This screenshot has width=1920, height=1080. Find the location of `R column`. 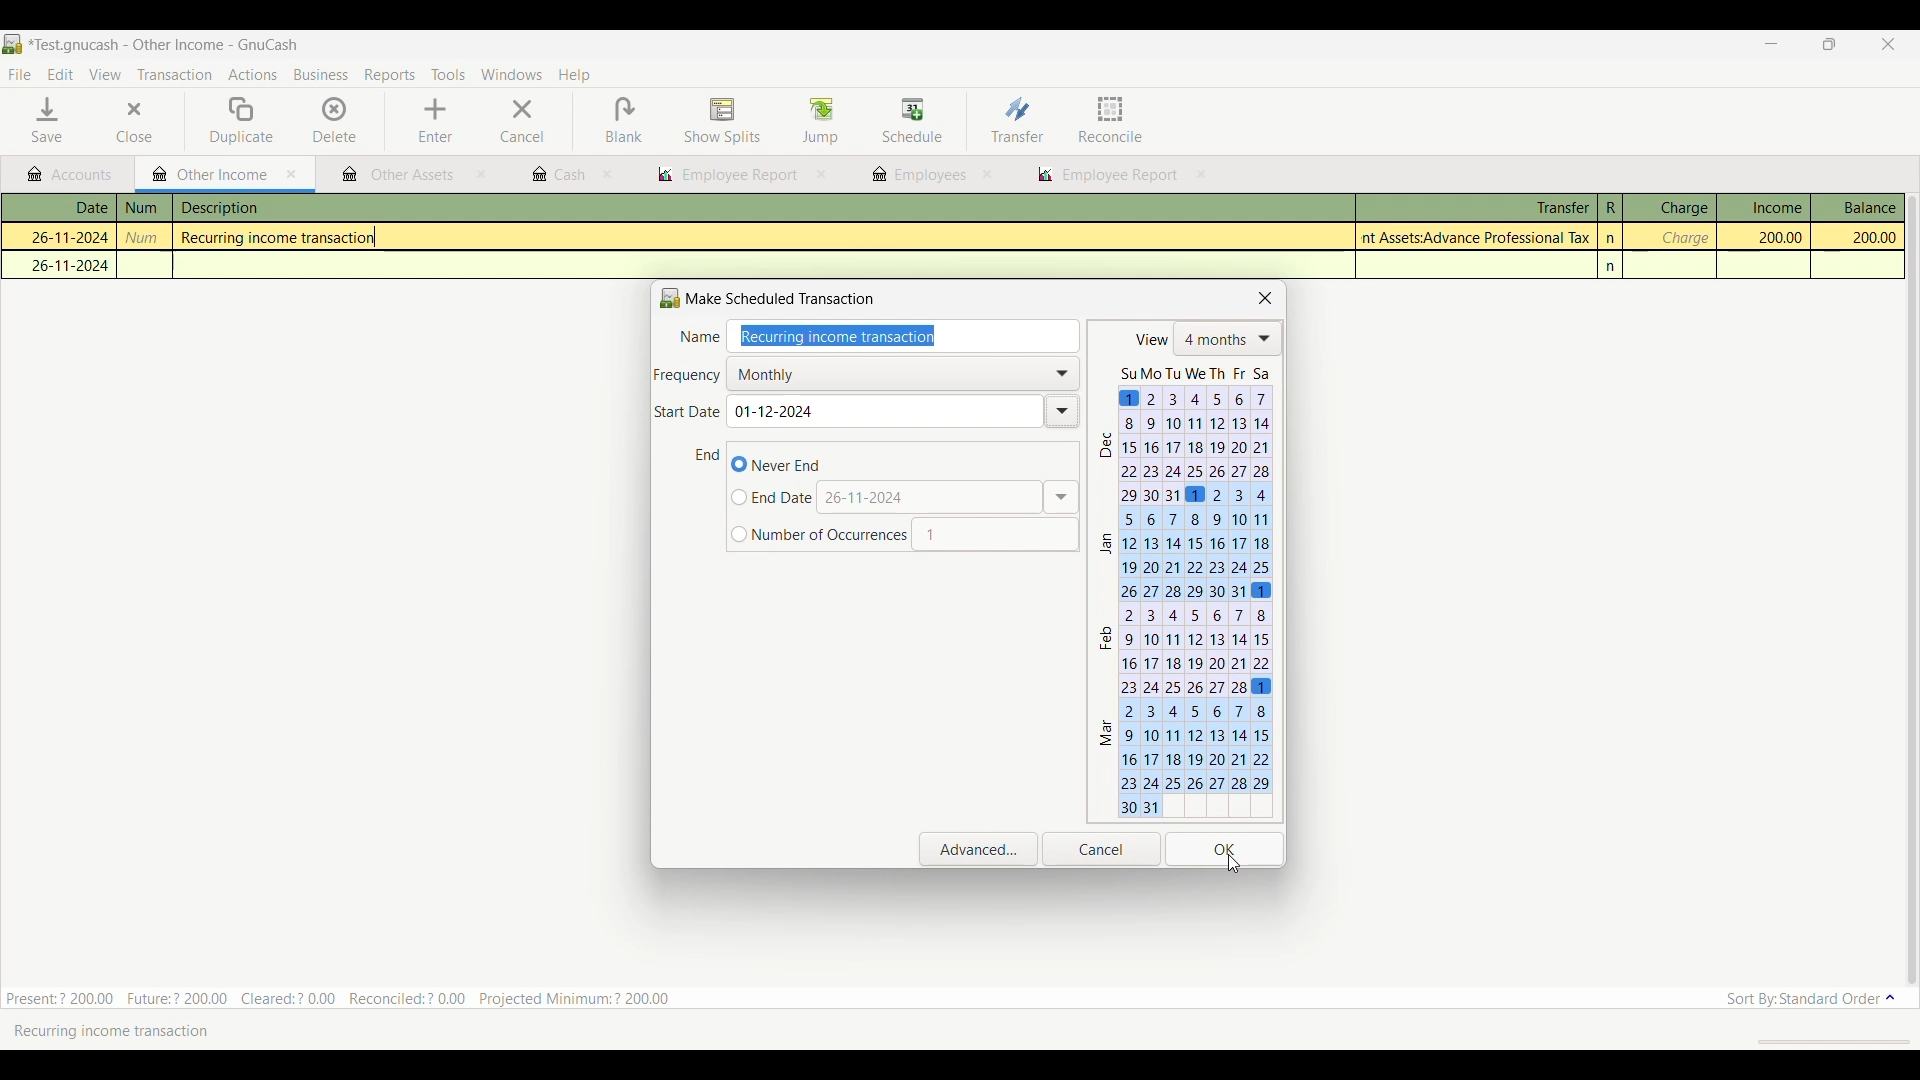

R column is located at coordinates (1609, 208).